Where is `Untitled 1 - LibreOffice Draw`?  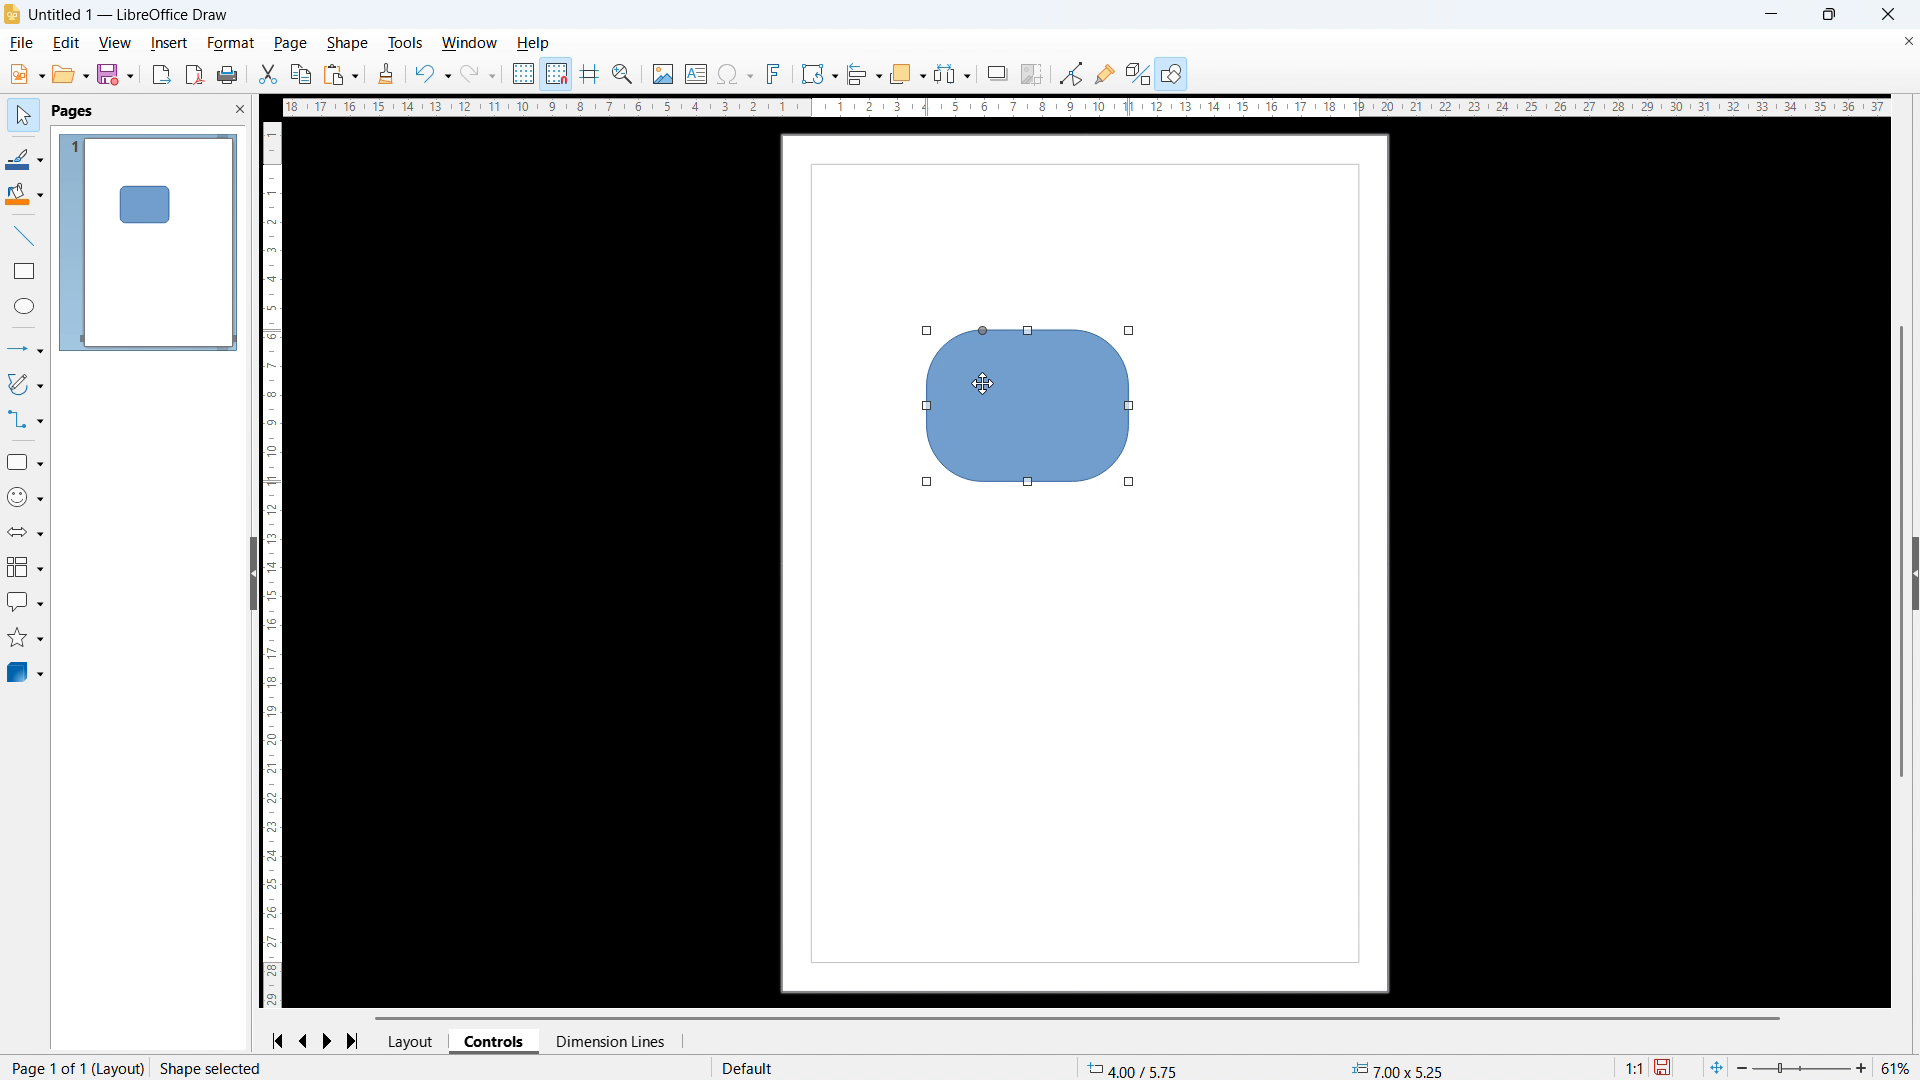 Untitled 1 - LibreOffice Draw is located at coordinates (132, 16).